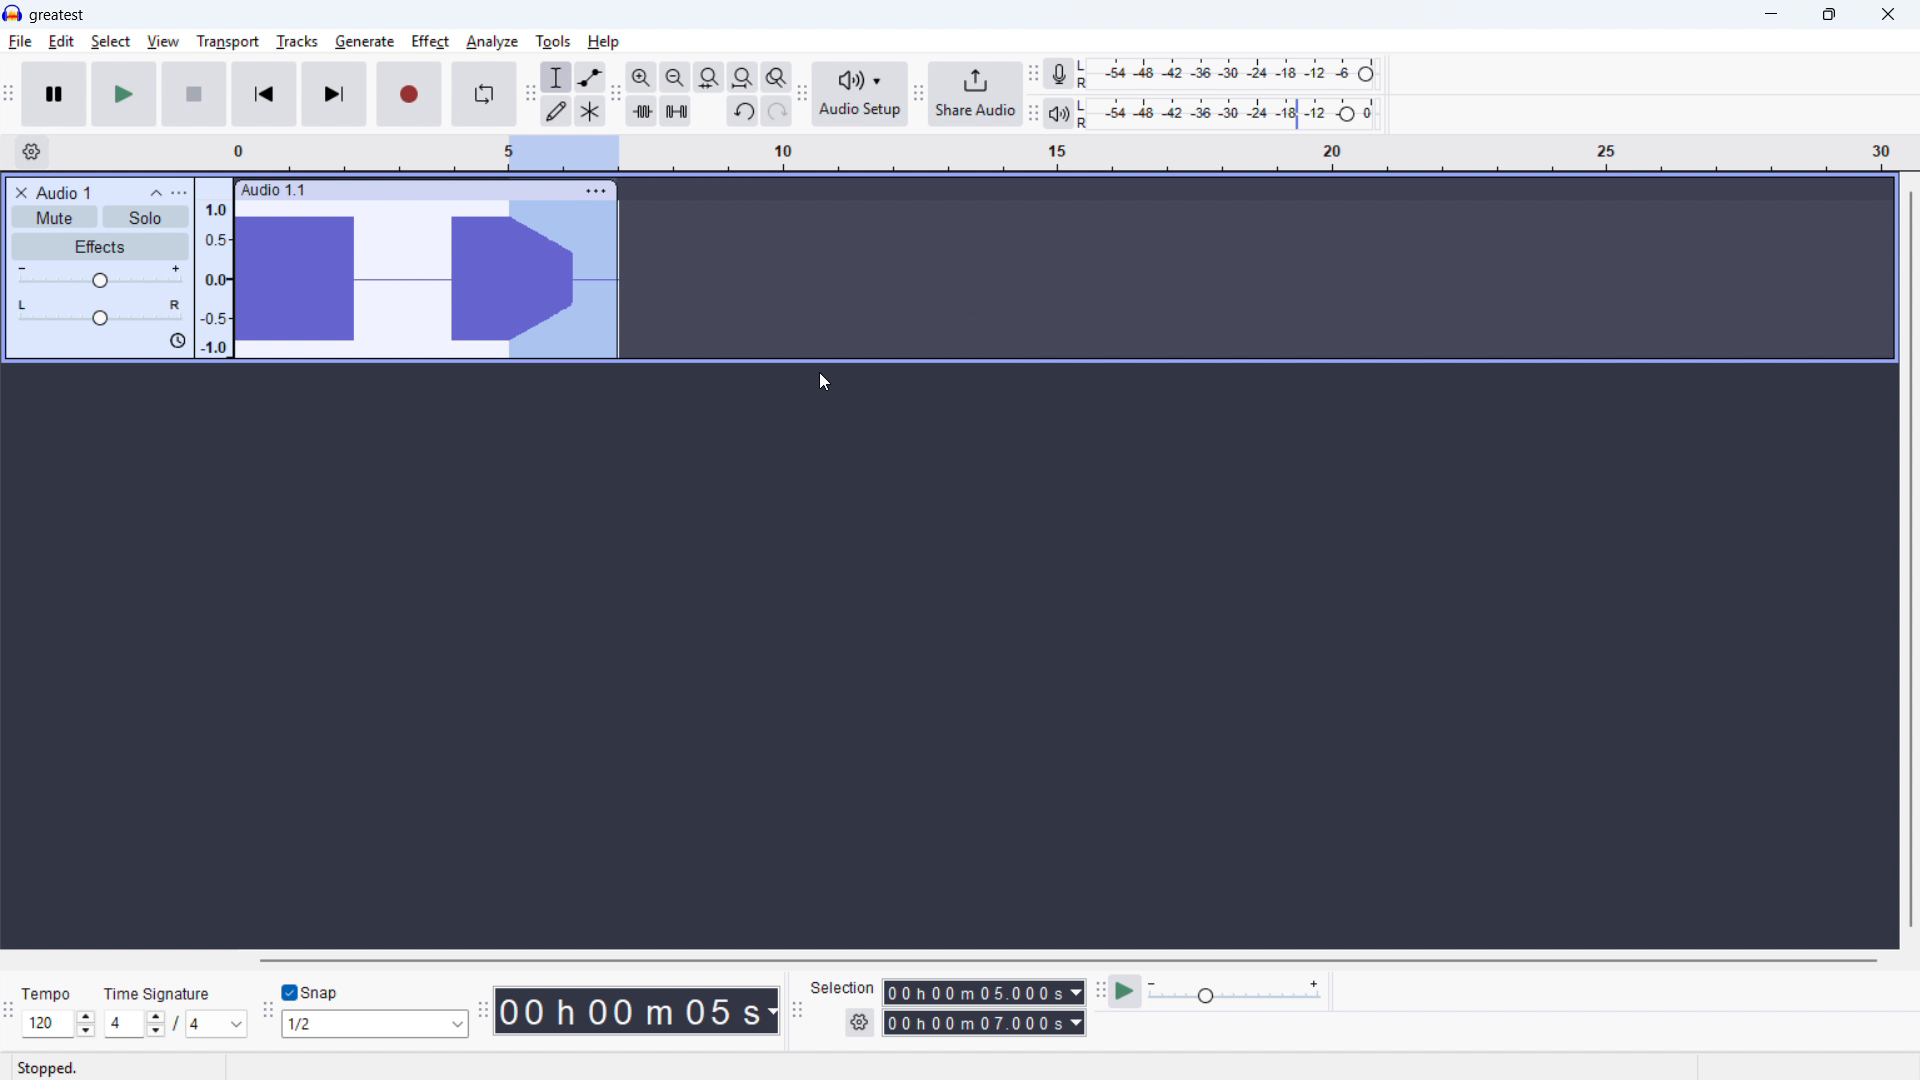 This screenshot has width=1920, height=1080. What do you see at coordinates (54, 94) in the screenshot?
I see `Pause ` at bounding box center [54, 94].